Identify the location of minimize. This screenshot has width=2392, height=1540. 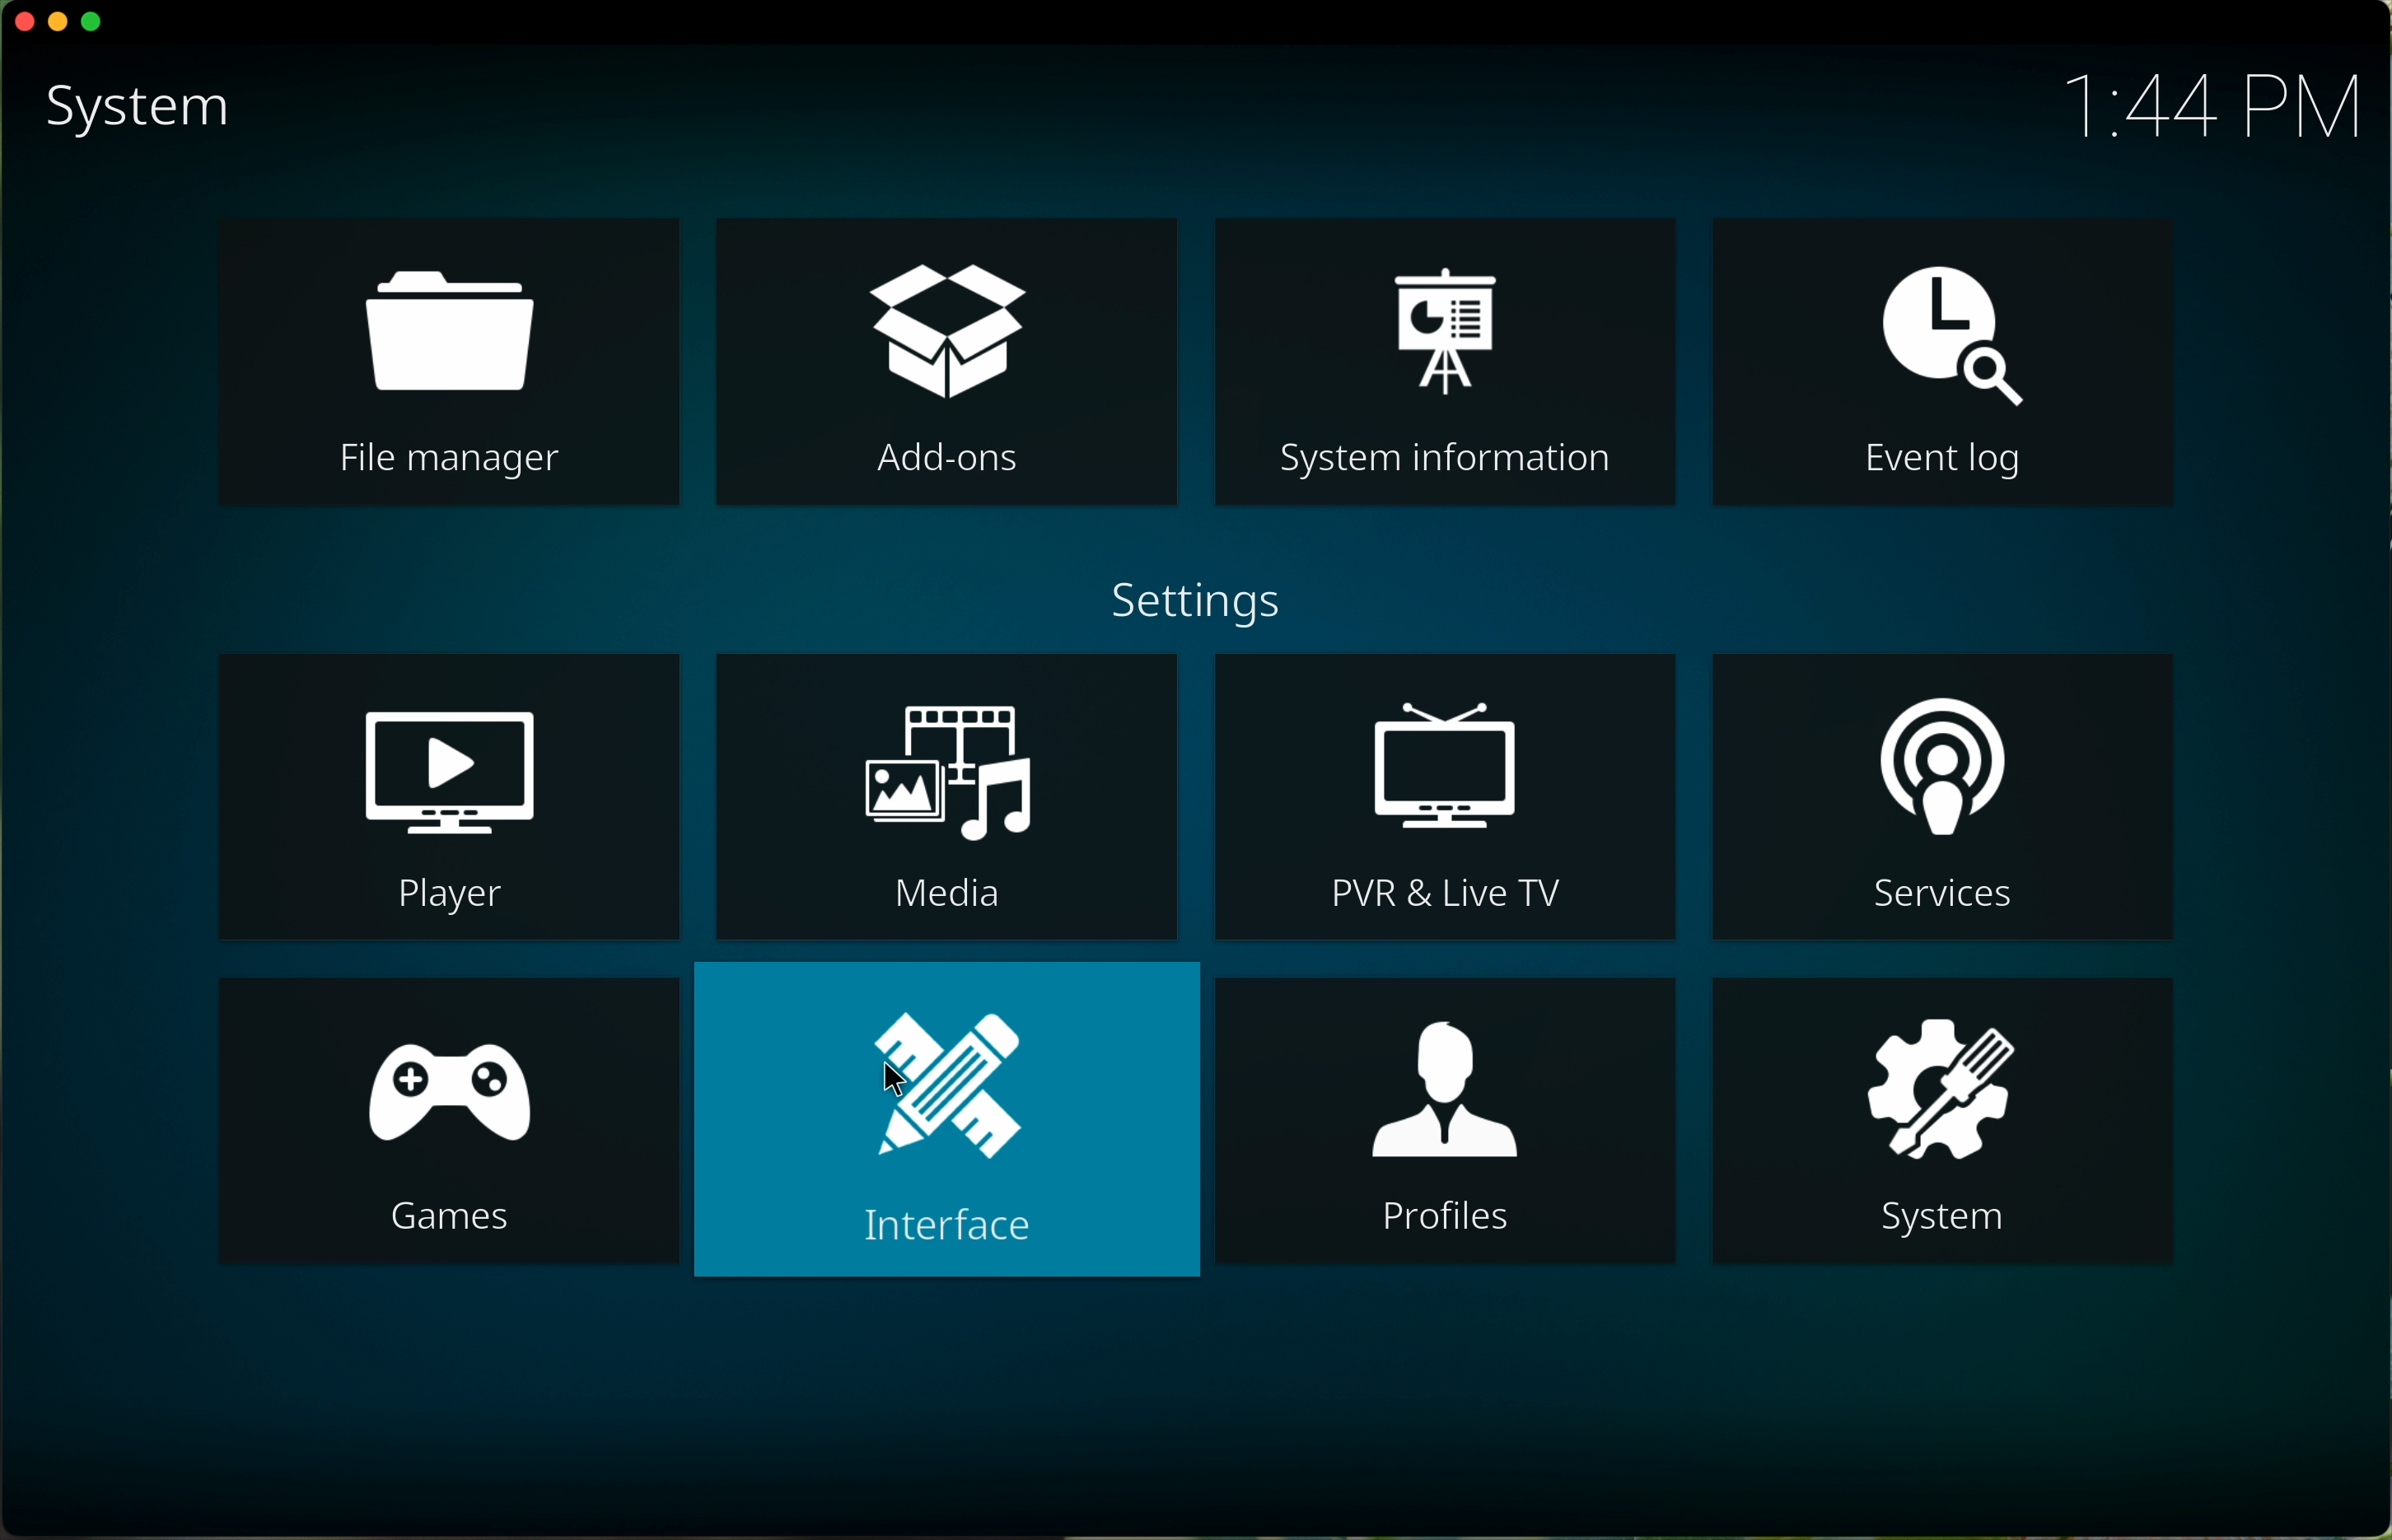
(55, 25).